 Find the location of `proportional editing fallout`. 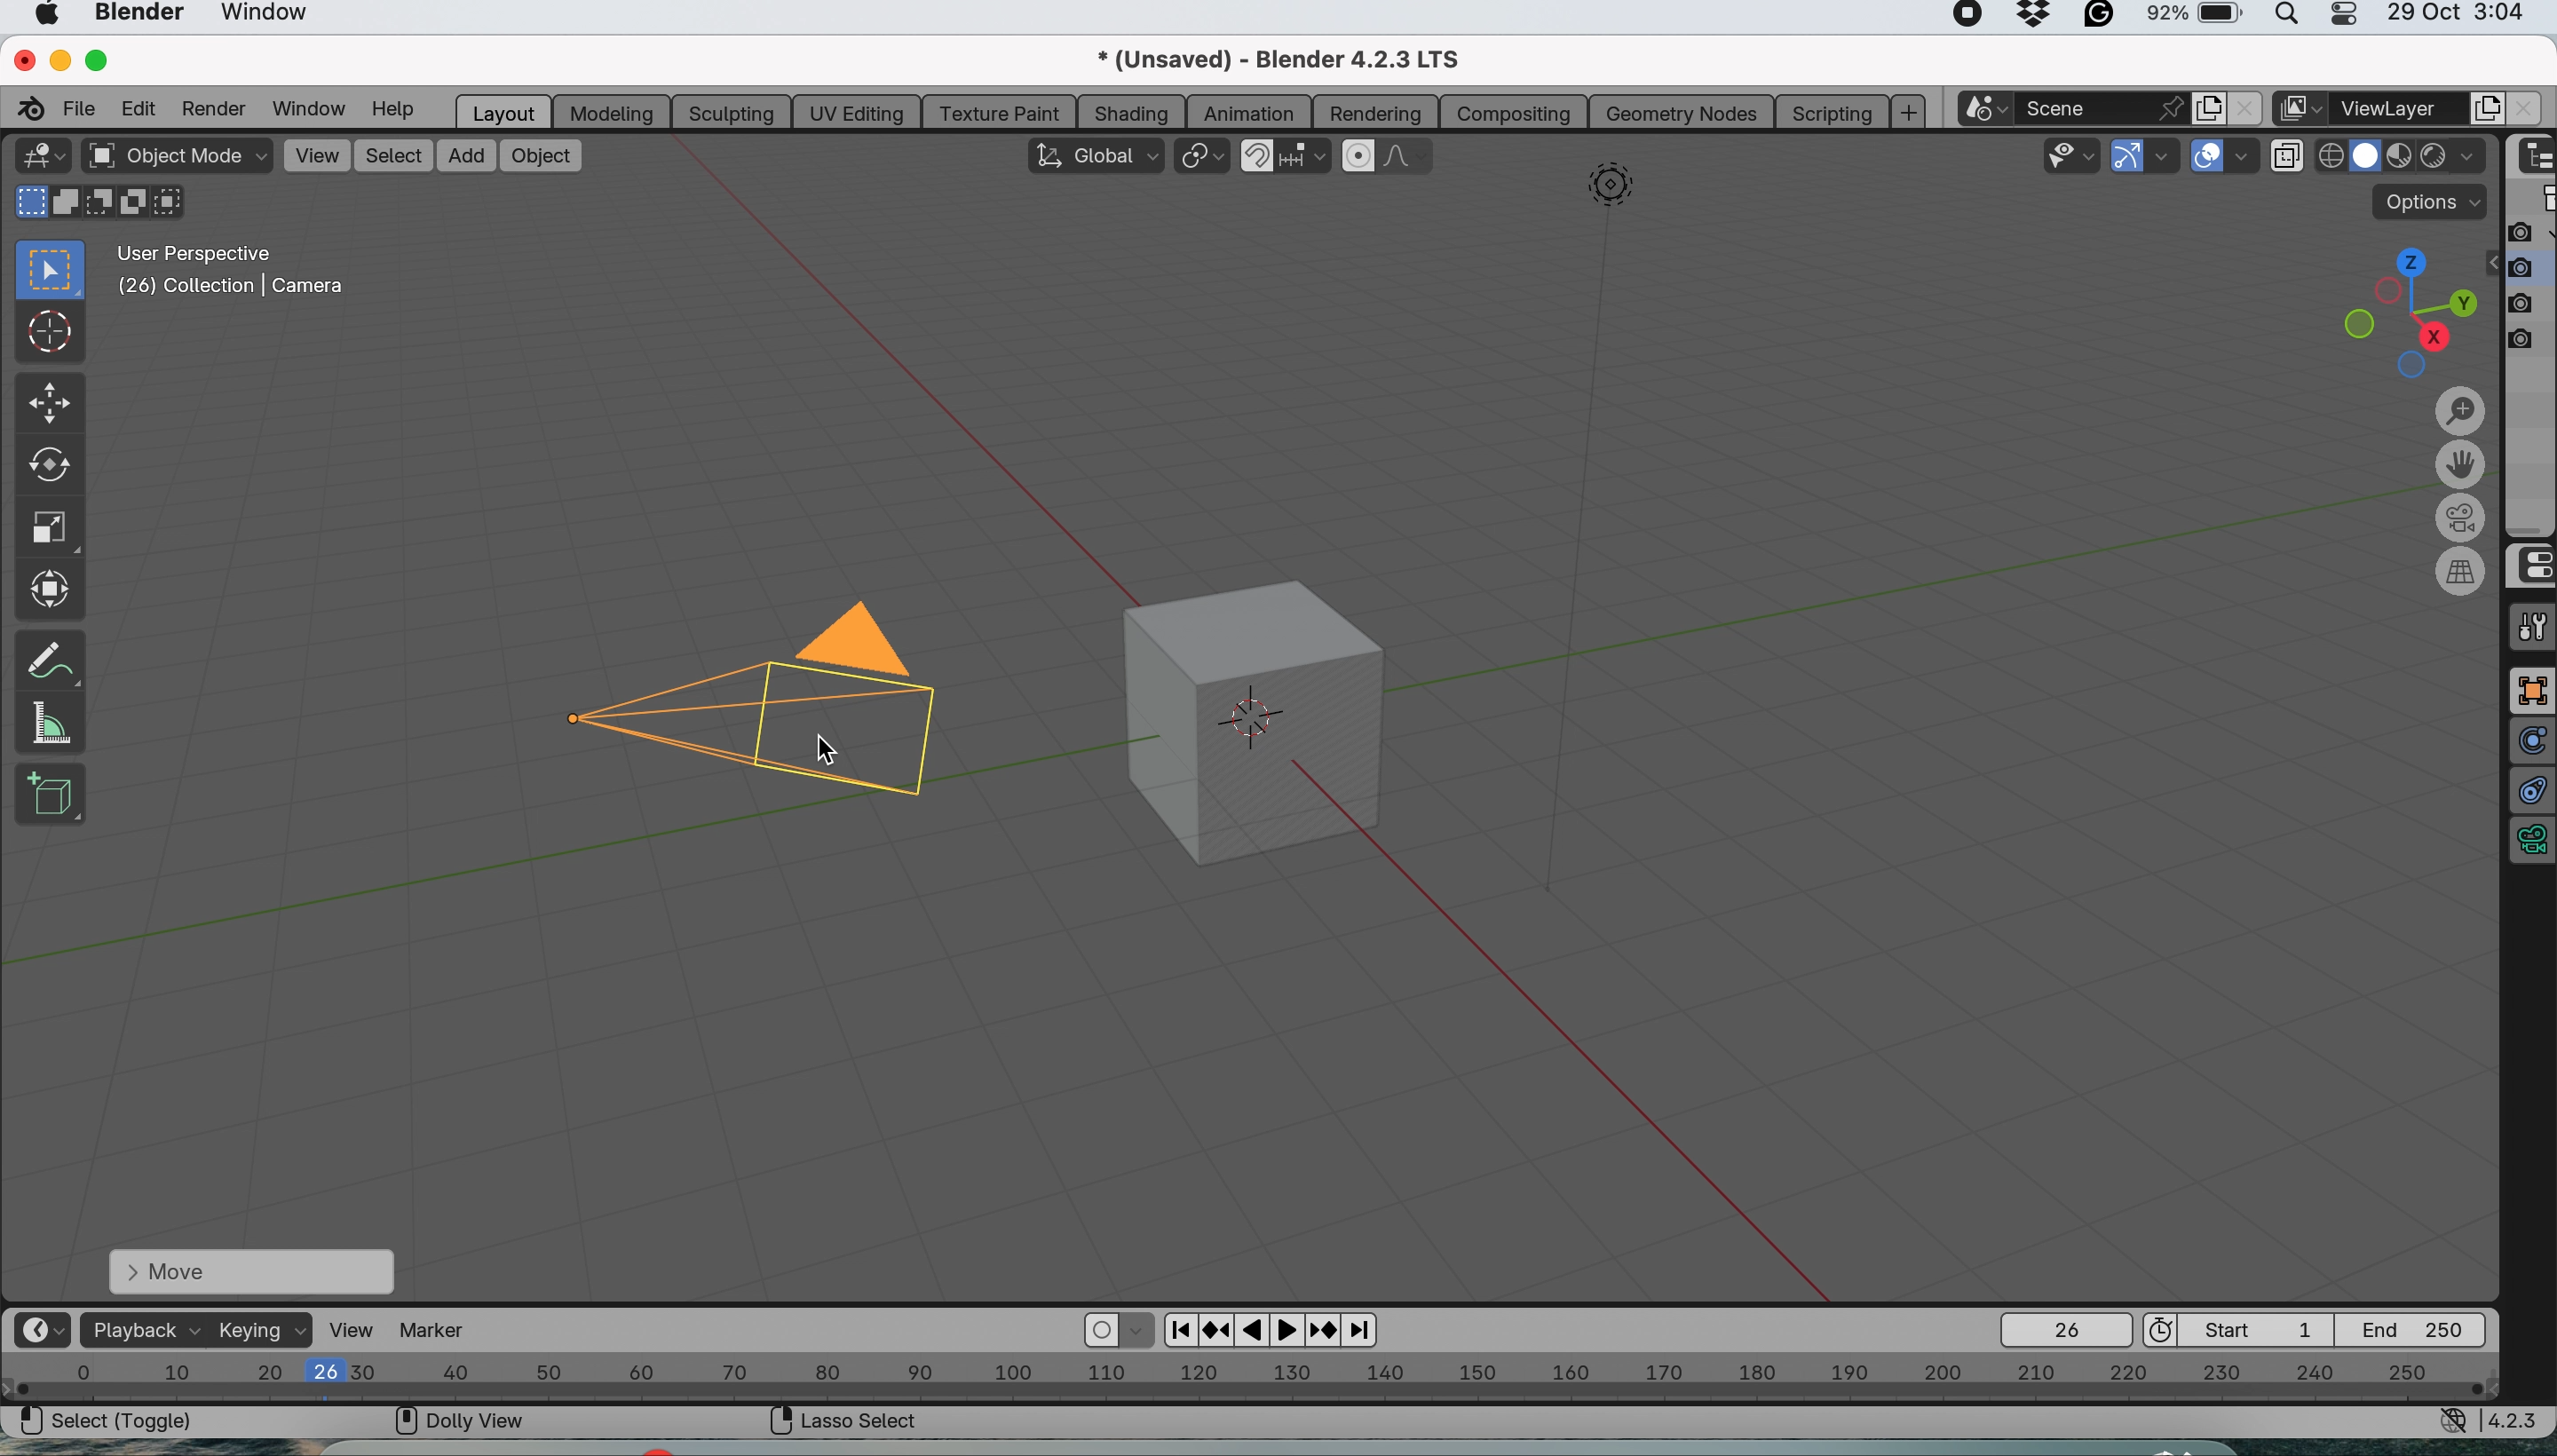

proportional editing fallout is located at coordinates (1411, 157).